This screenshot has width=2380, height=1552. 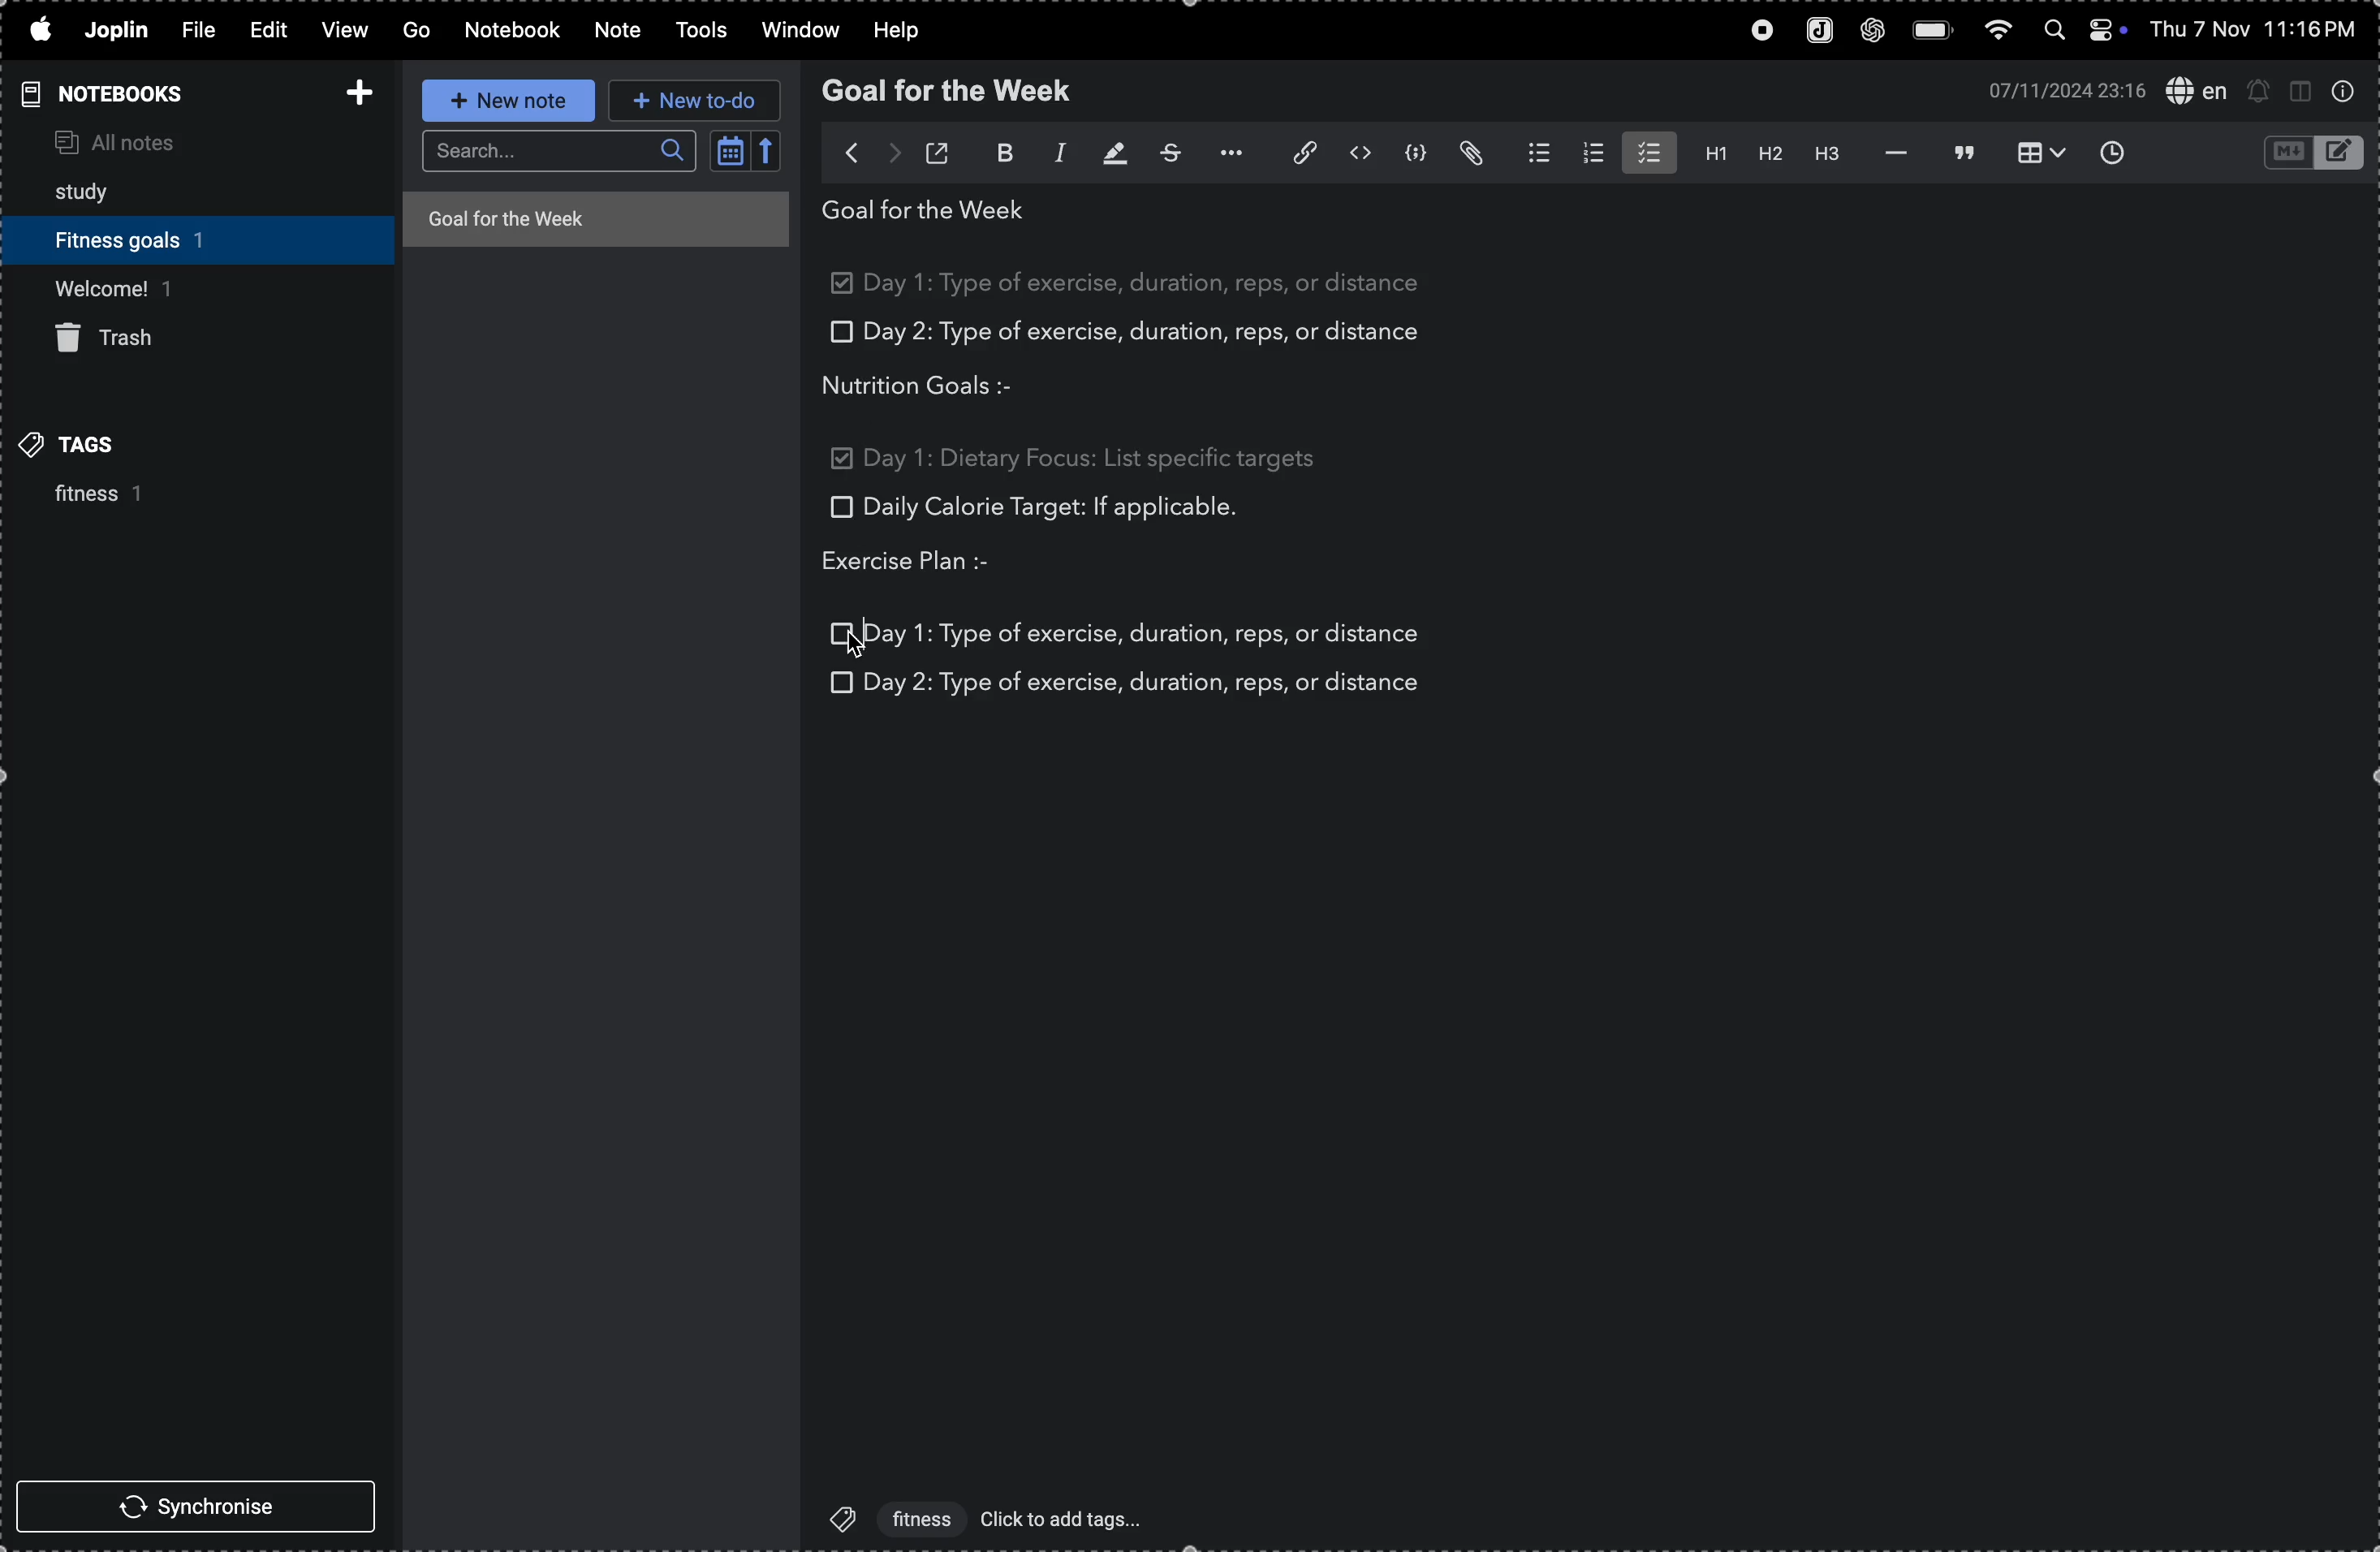 I want to click on apple logo, so click(x=38, y=27).